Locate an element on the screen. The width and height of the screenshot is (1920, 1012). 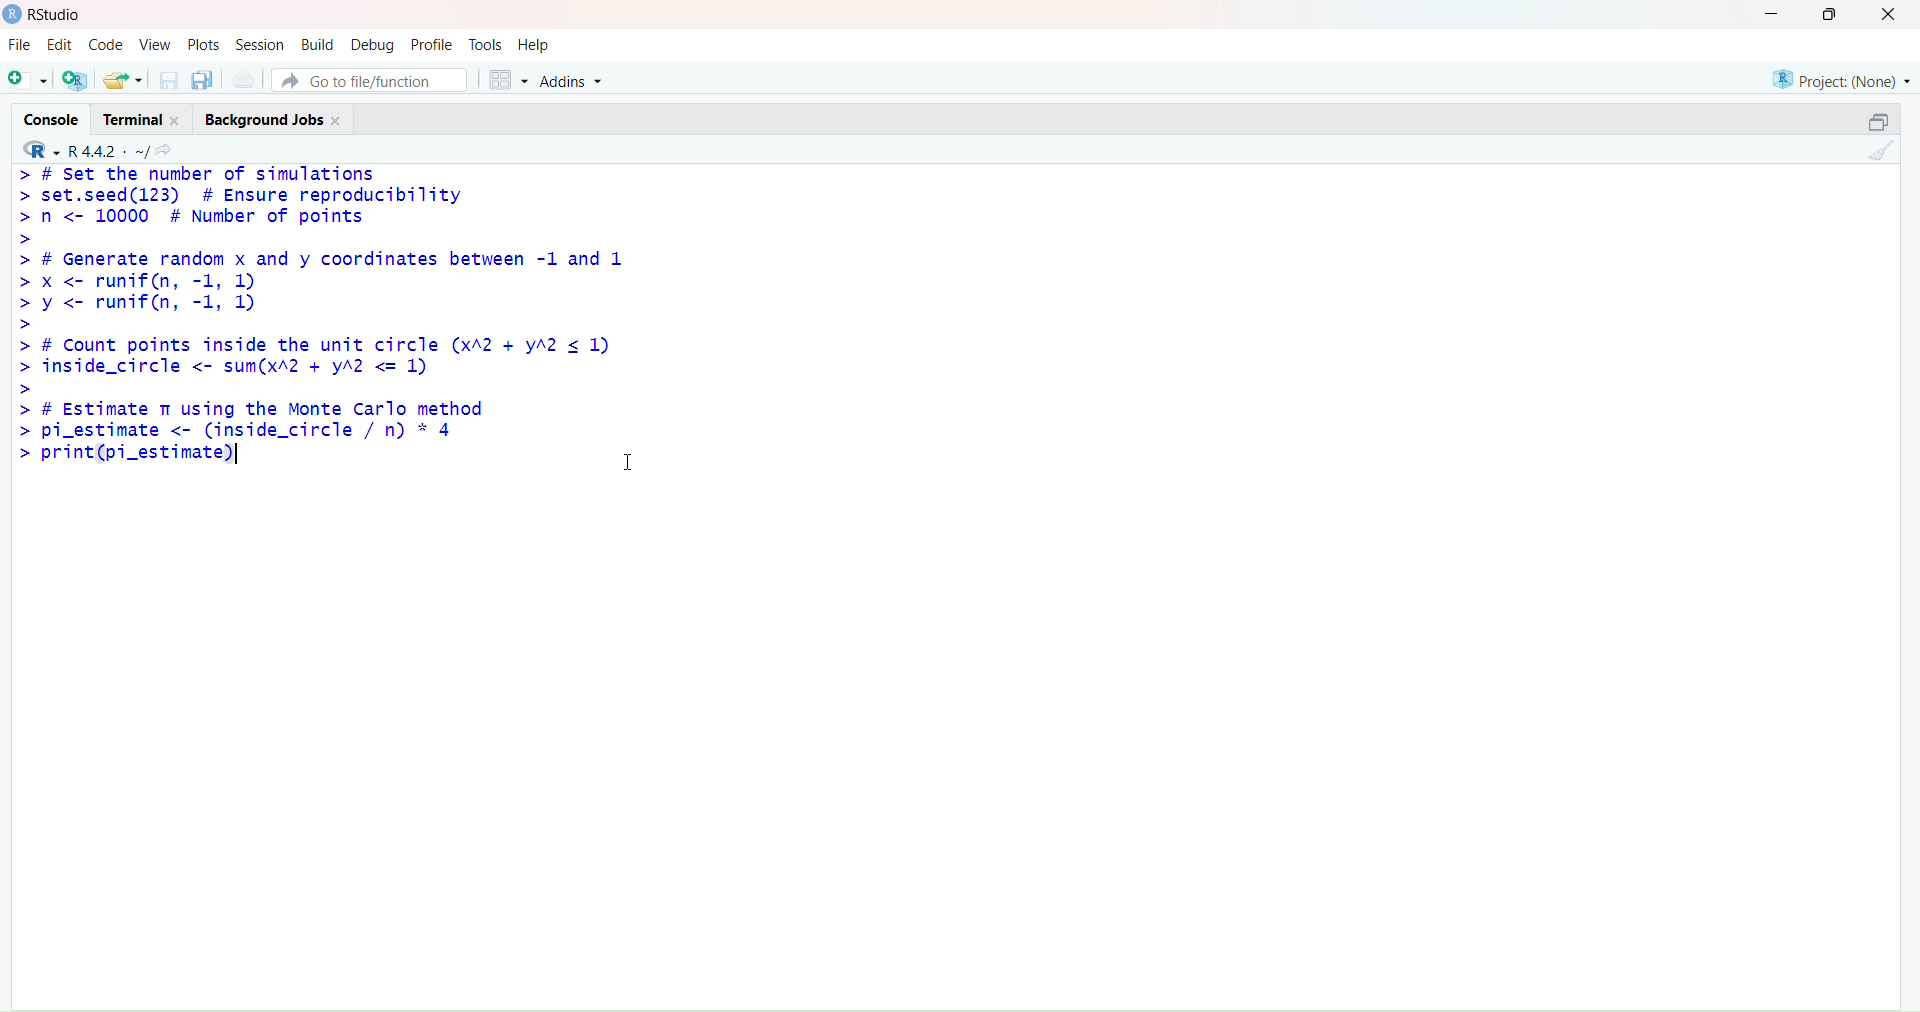
Terminal is located at coordinates (143, 119).